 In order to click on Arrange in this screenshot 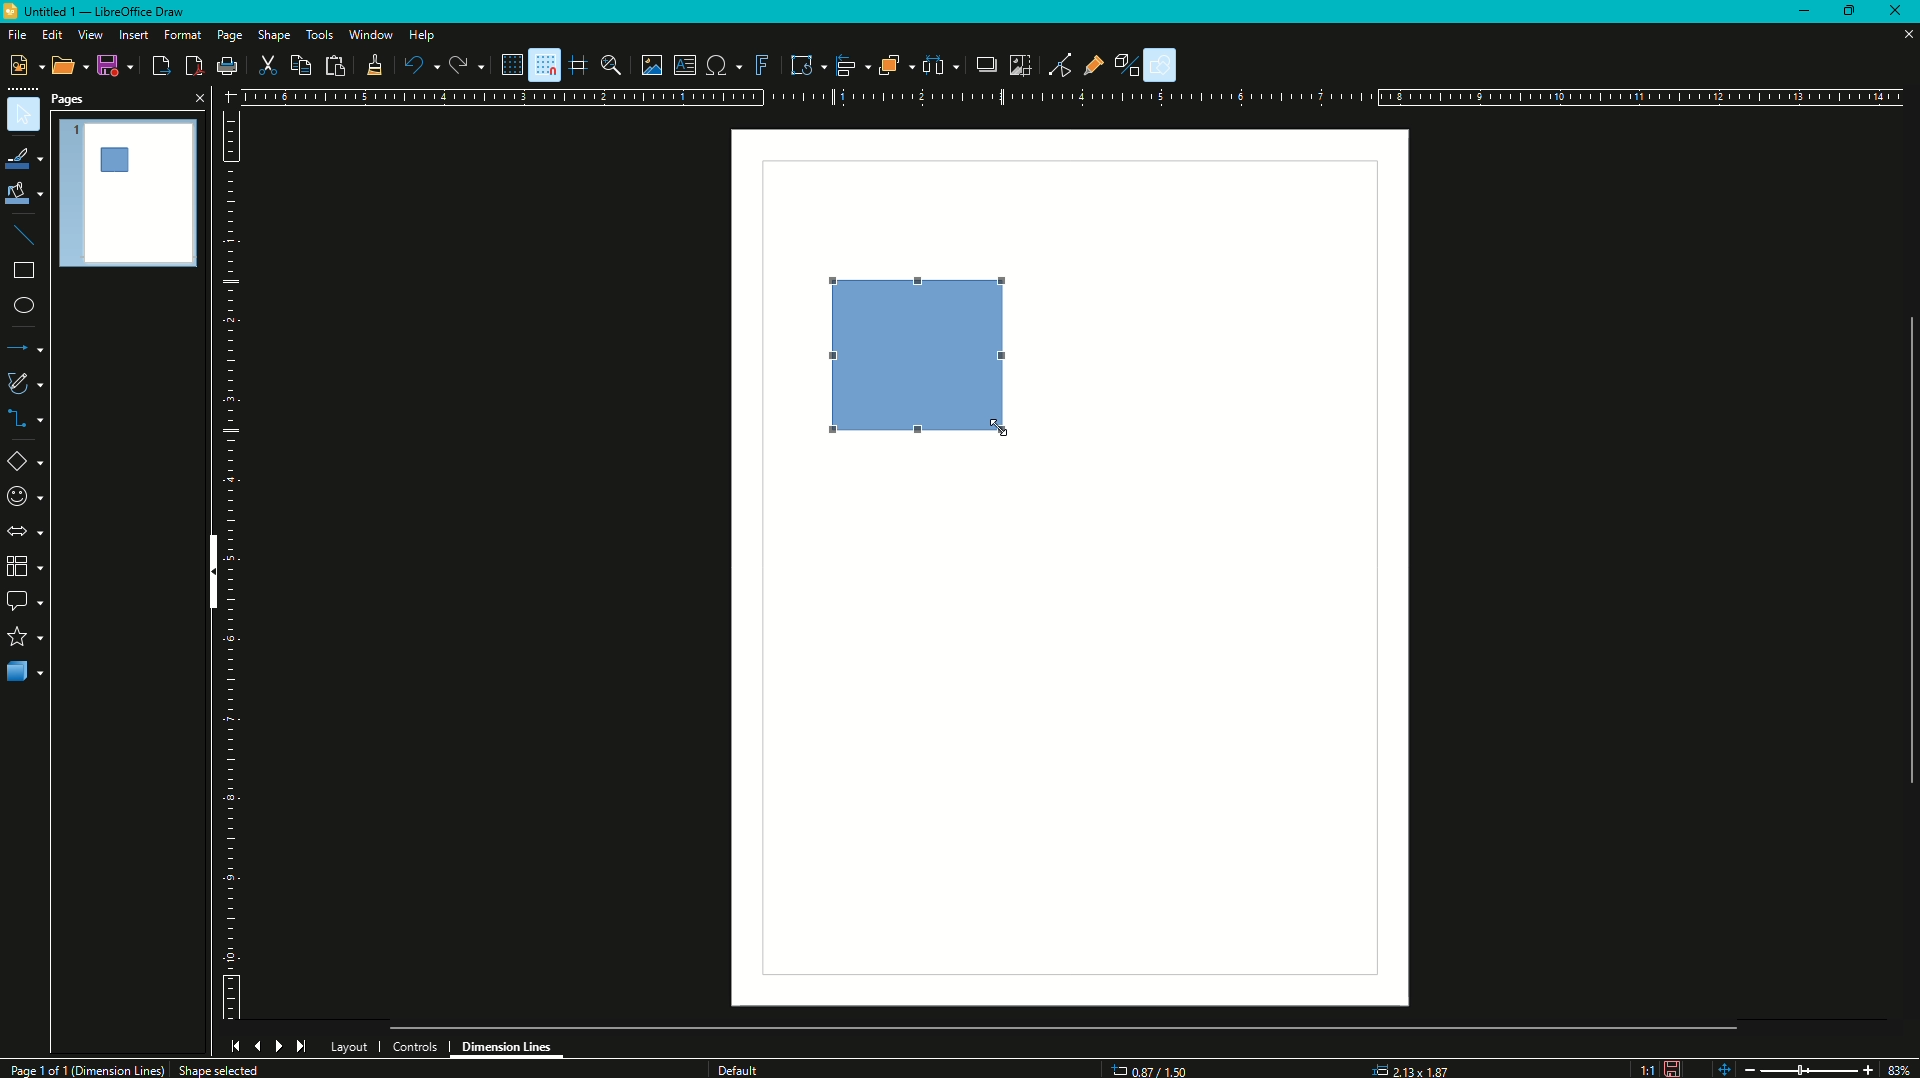, I will do `click(894, 65)`.